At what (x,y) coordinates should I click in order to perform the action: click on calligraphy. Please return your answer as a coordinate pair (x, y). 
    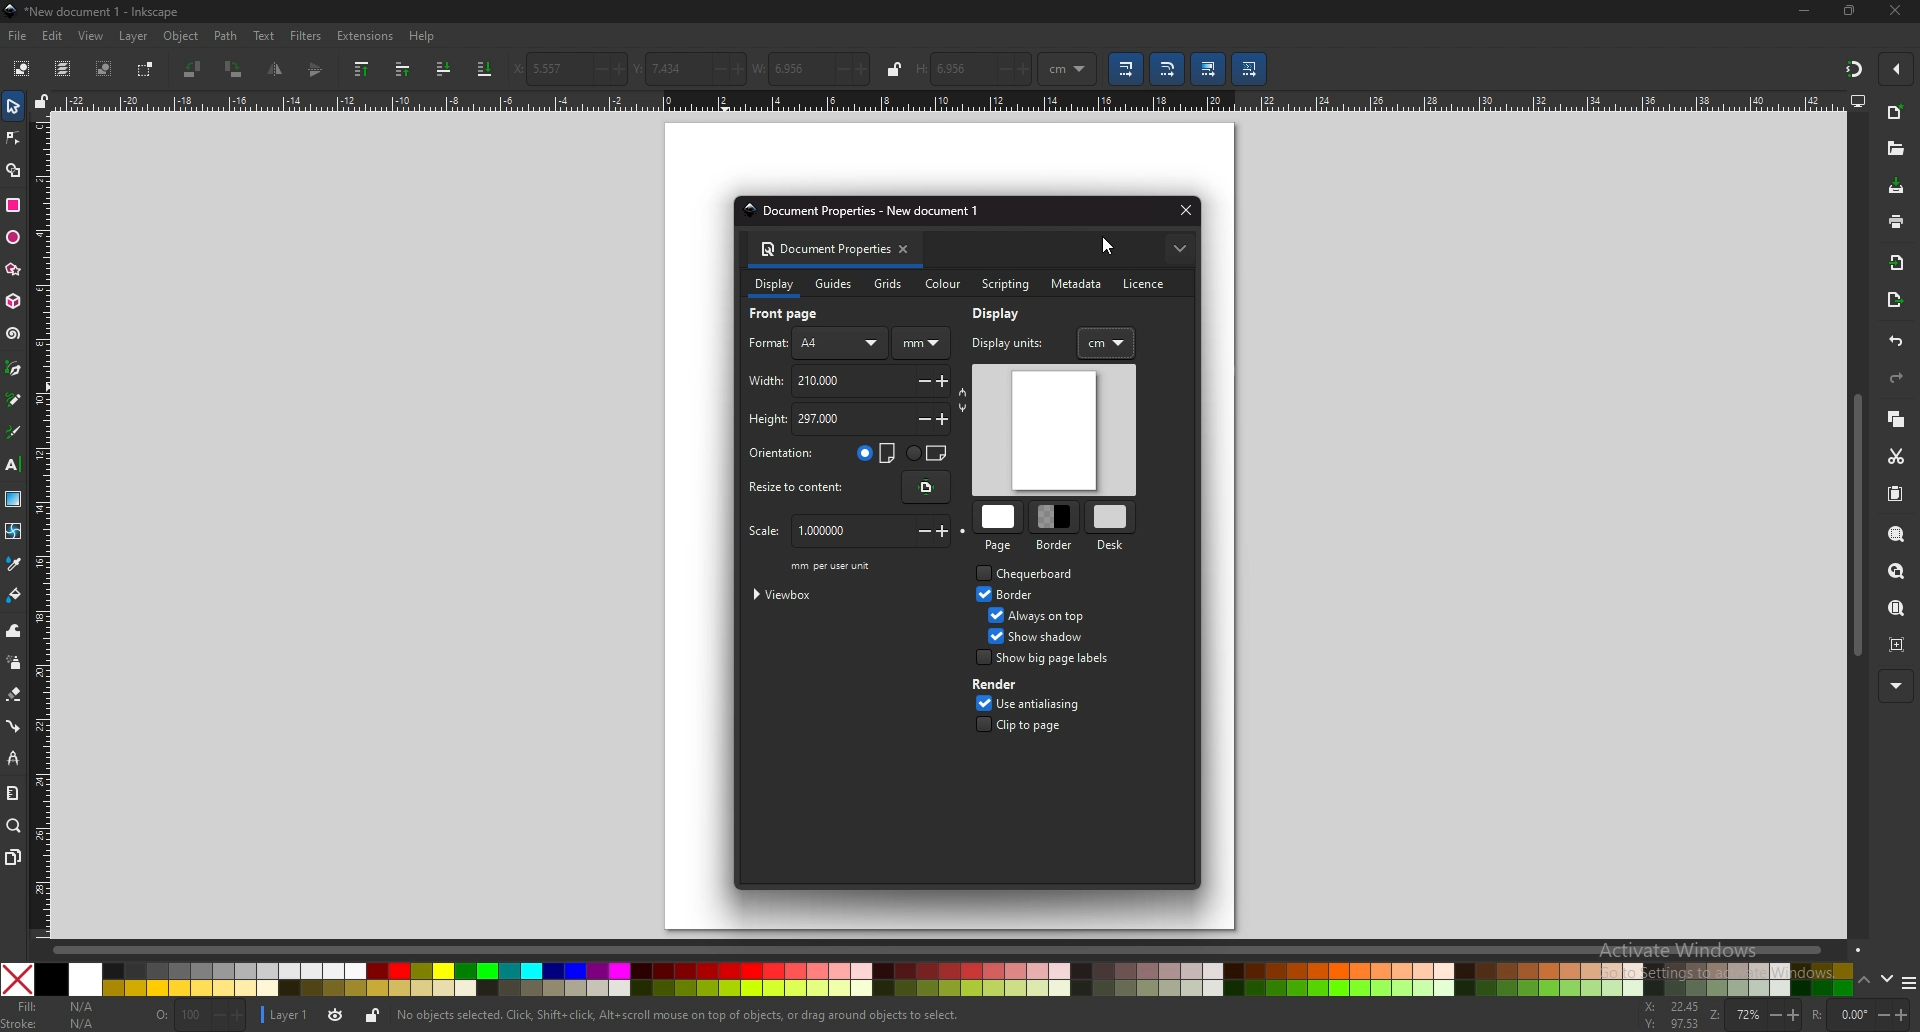
    Looking at the image, I should click on (12, 431).